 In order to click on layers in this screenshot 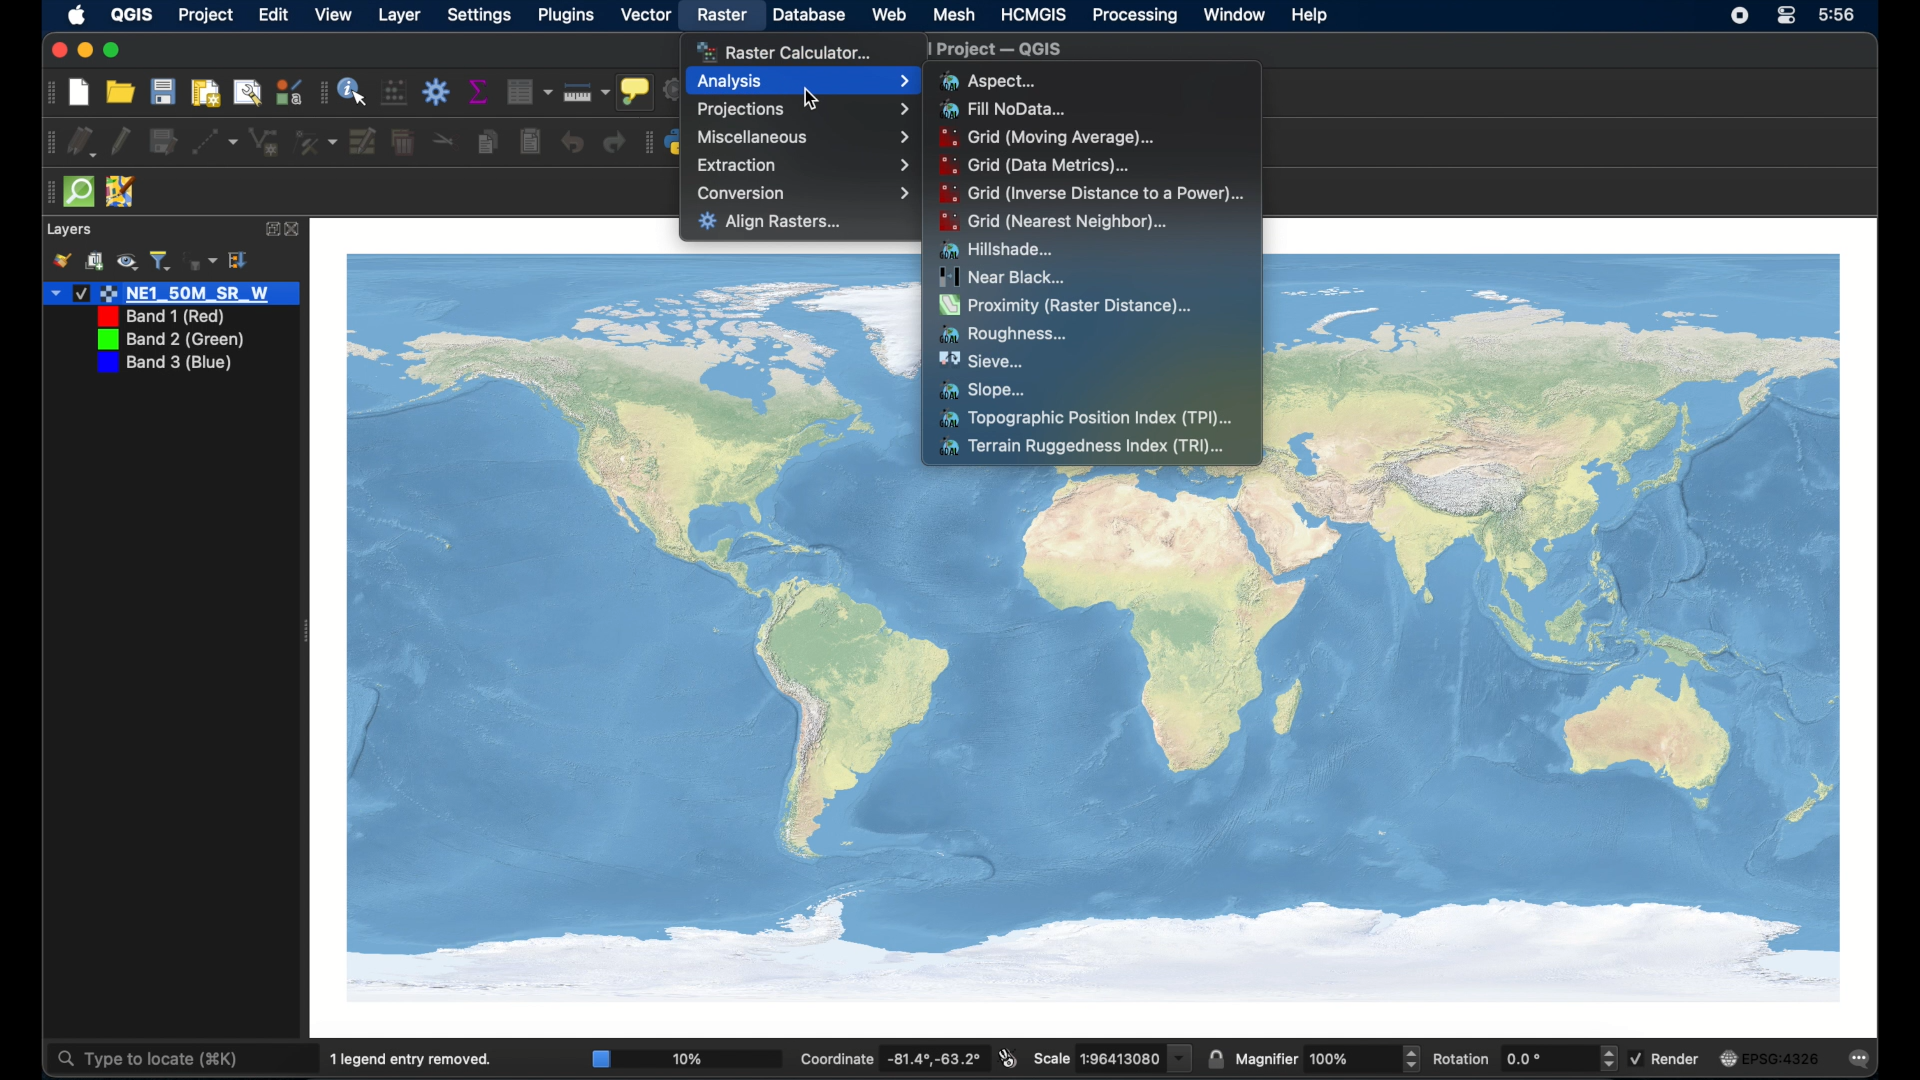, I will do `click(69, 230)`.